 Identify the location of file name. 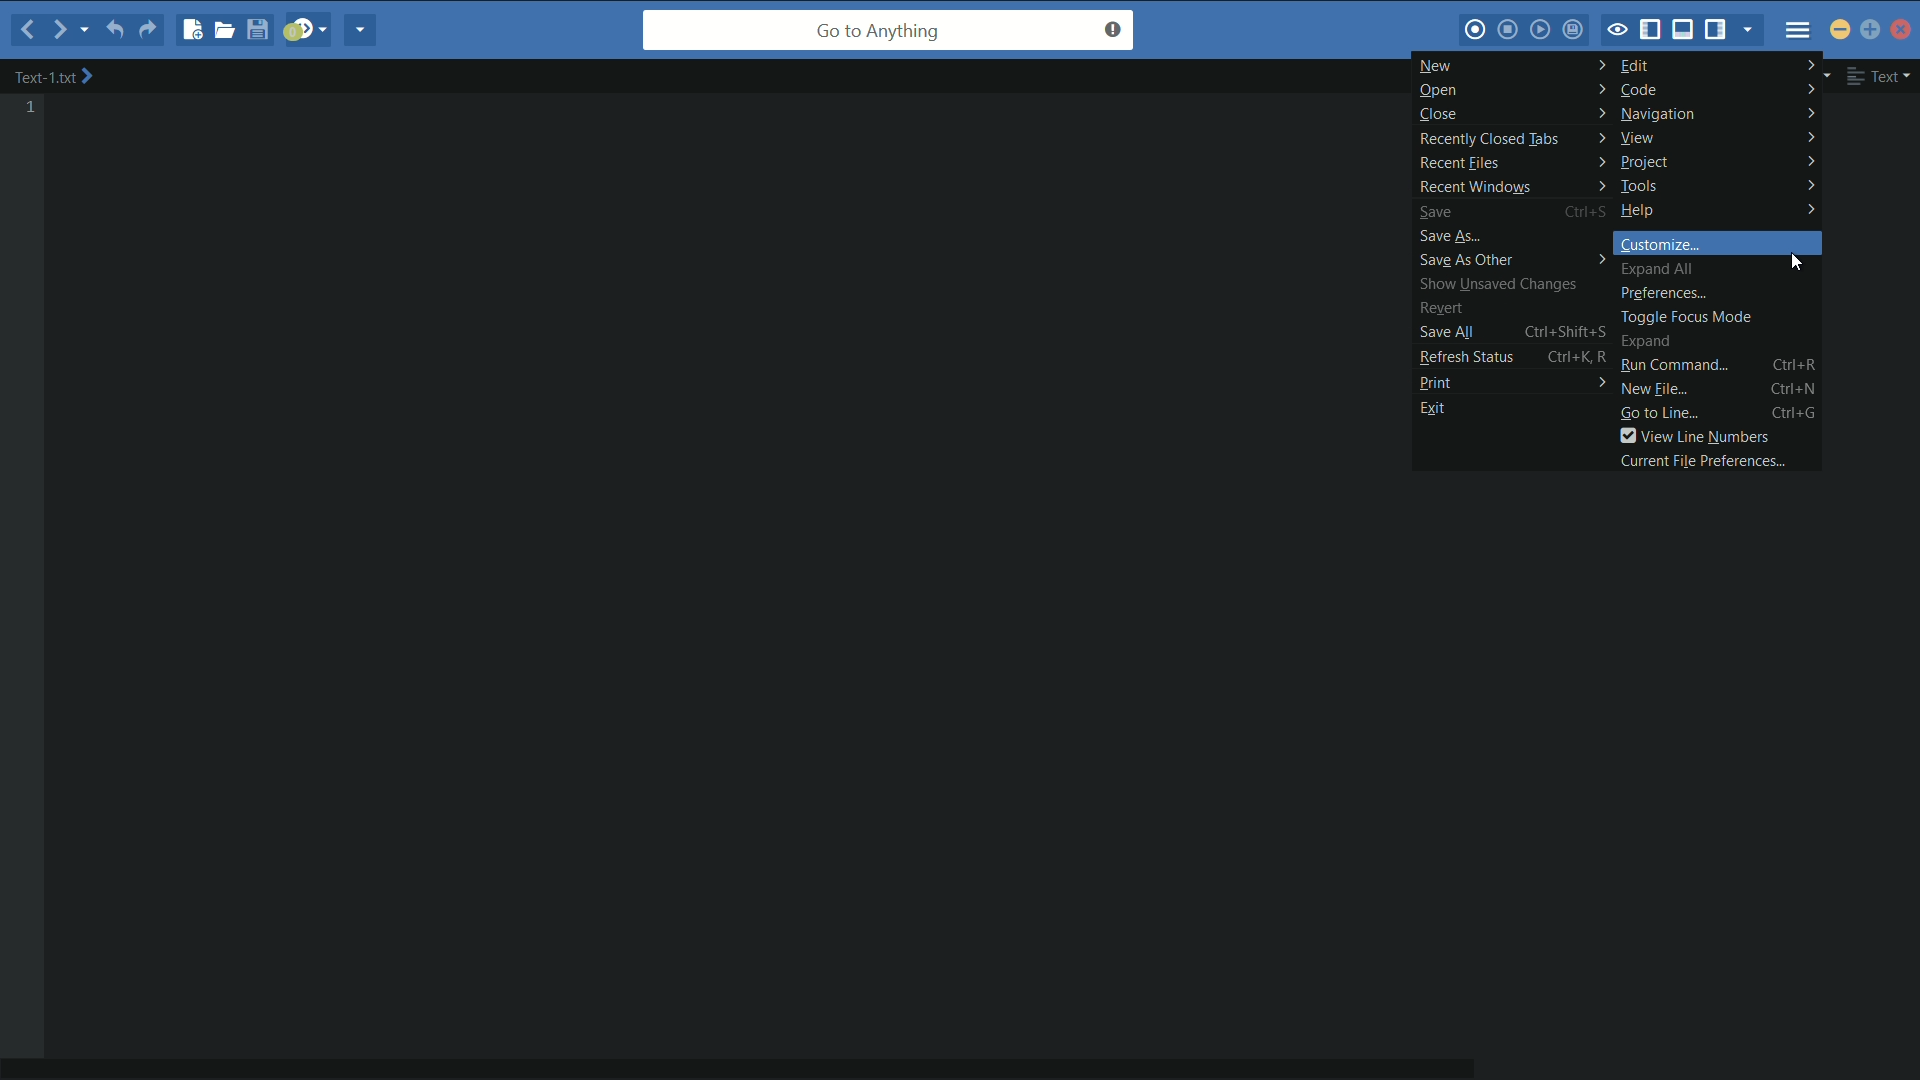
(52, 76).